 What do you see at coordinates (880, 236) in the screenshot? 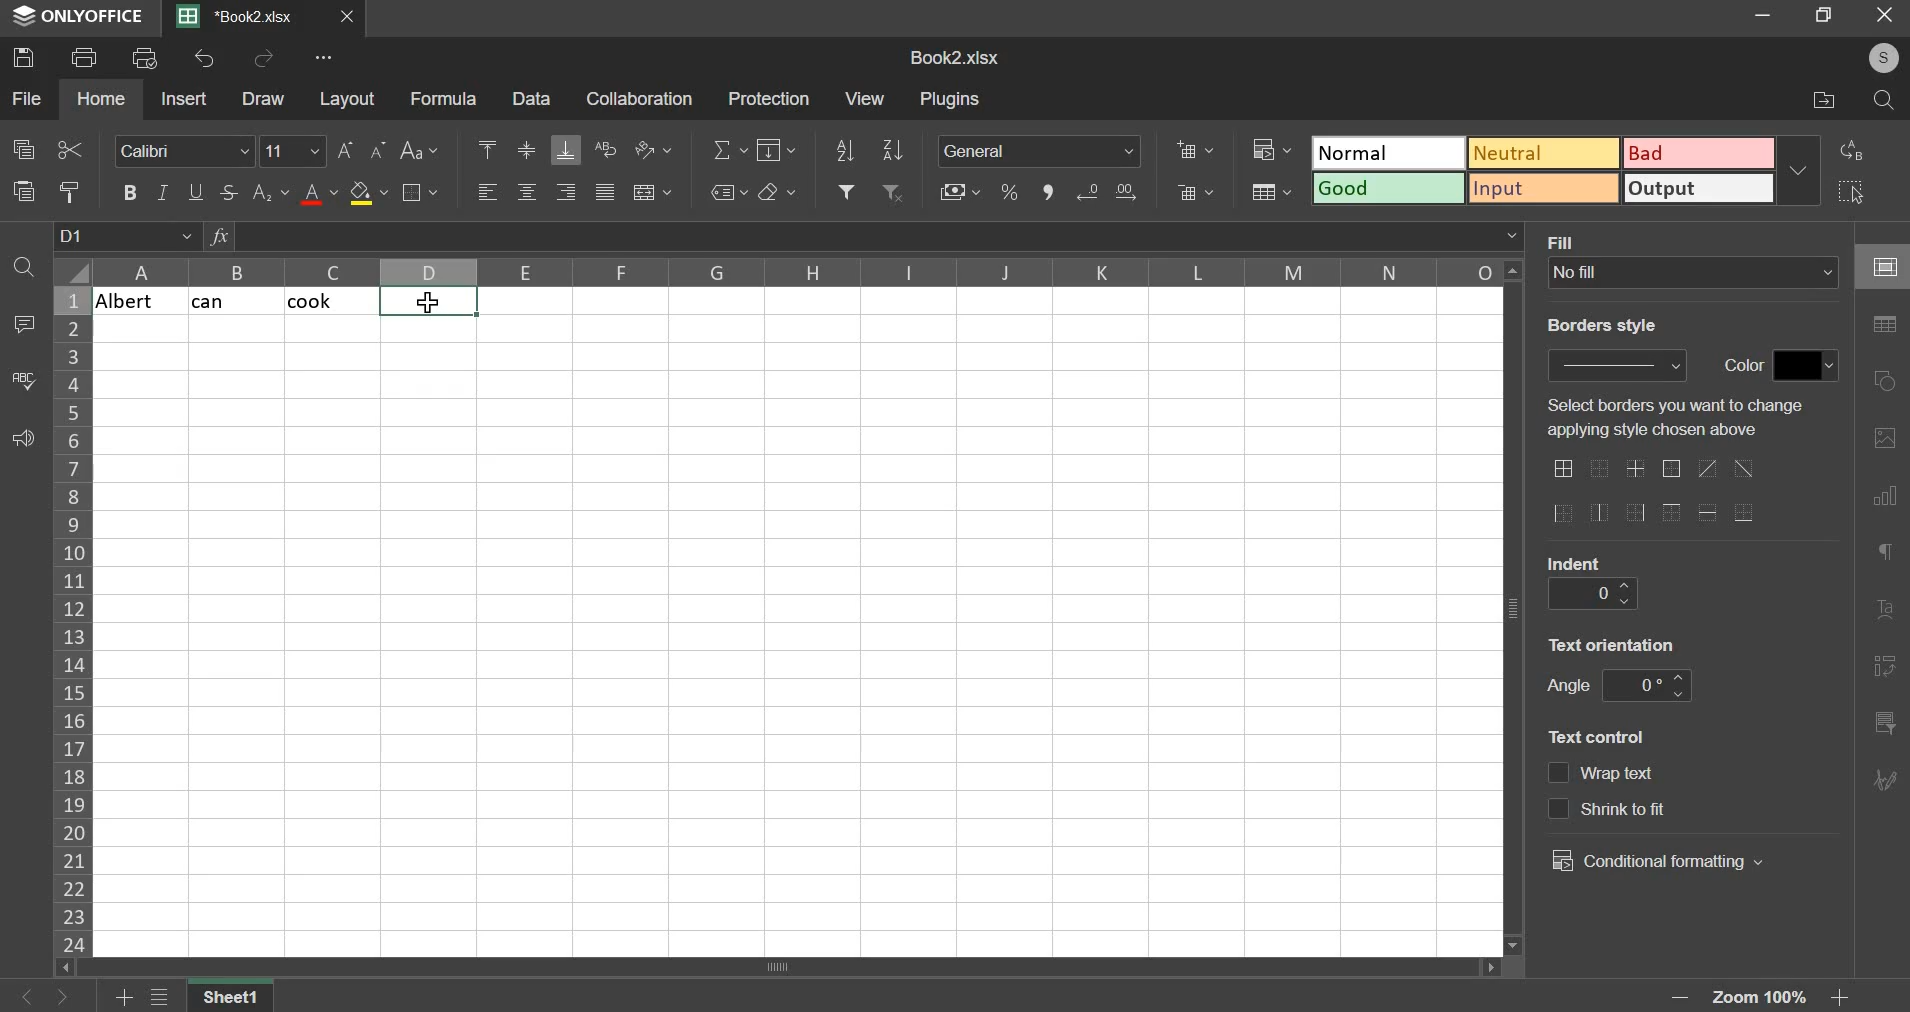
I see `formula bar` at bounding box center [880, 236].